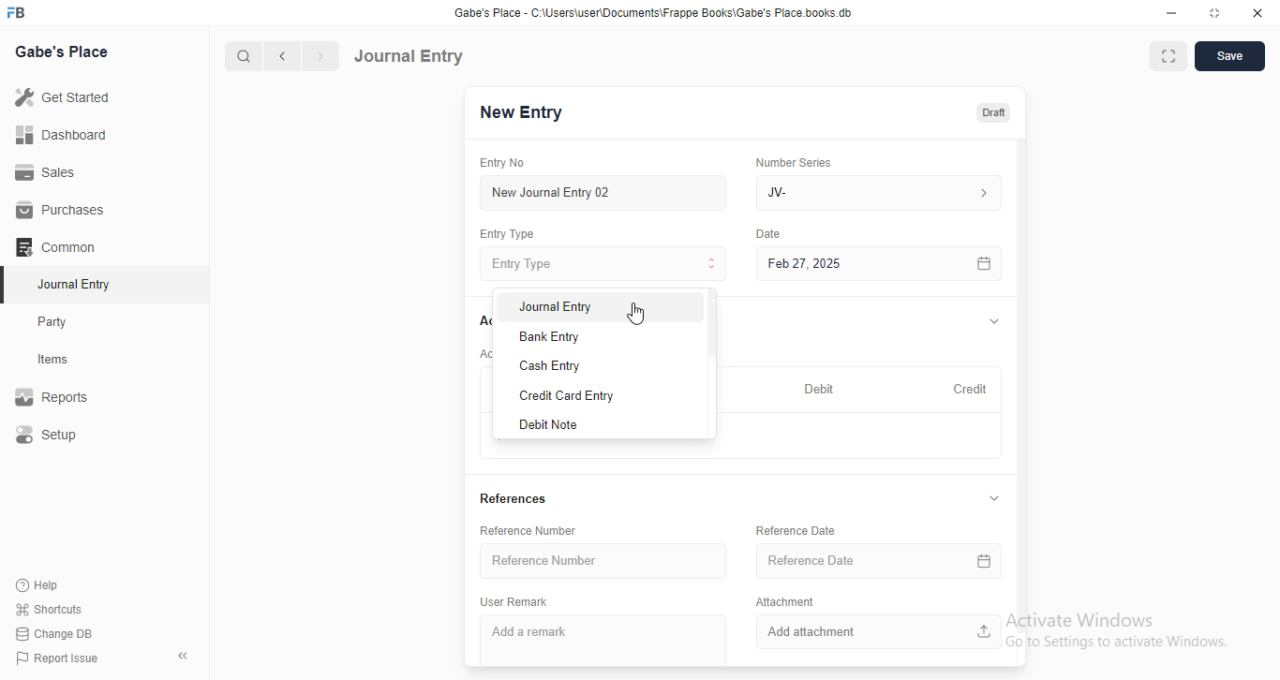 The height and width of the screenshot is (680, 1280). I want to click on Account entries, so click(482, 354).